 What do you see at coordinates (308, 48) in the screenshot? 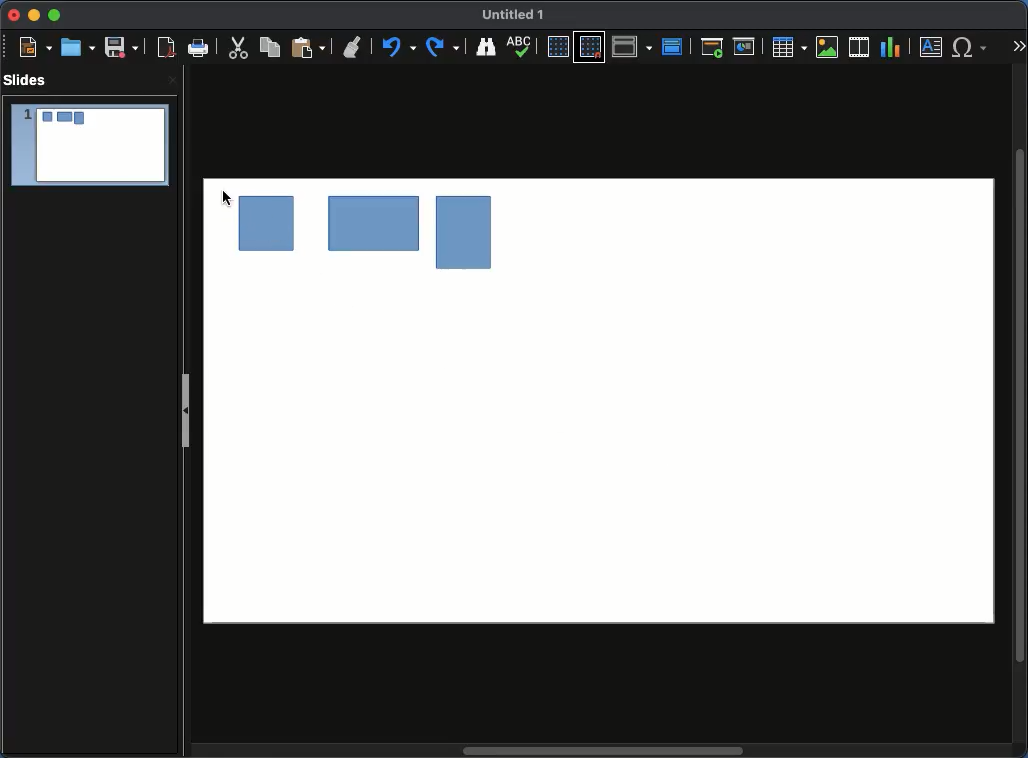
I see `Paste` at bounding box center [308, 48].